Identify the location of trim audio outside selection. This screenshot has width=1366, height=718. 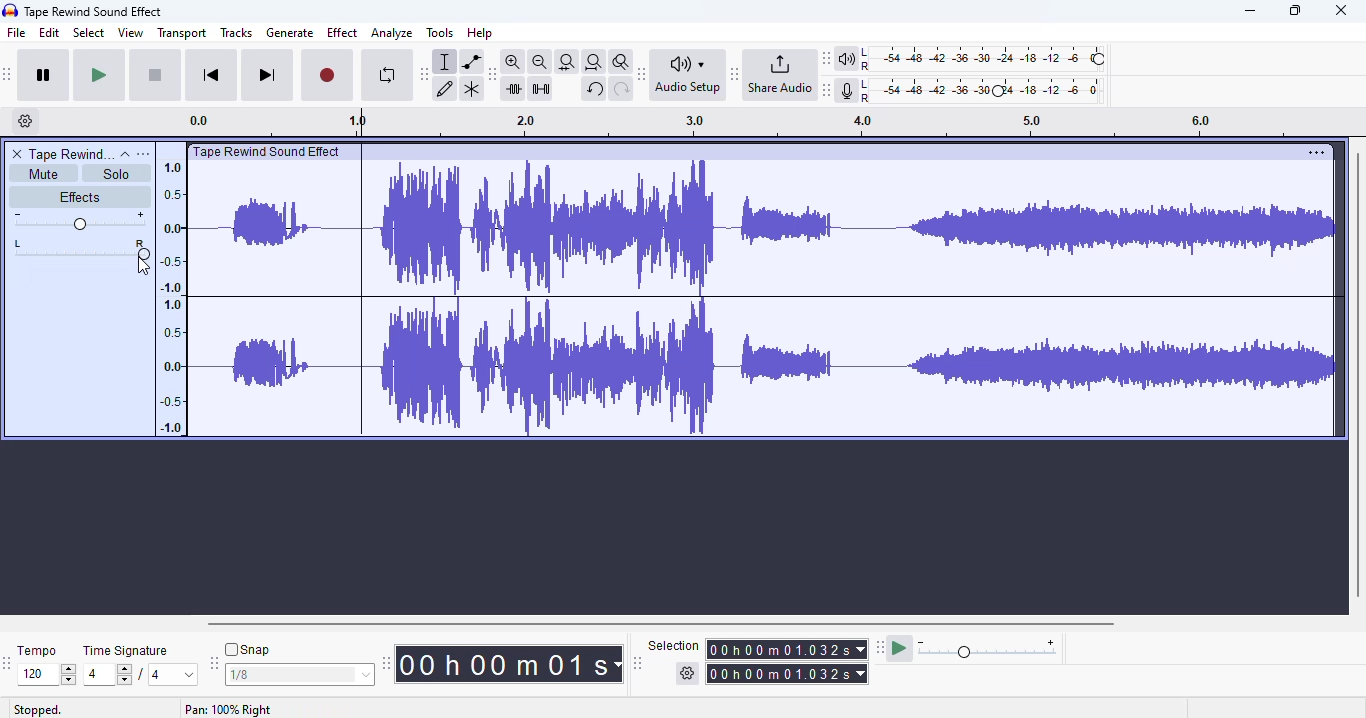
(516, 89).